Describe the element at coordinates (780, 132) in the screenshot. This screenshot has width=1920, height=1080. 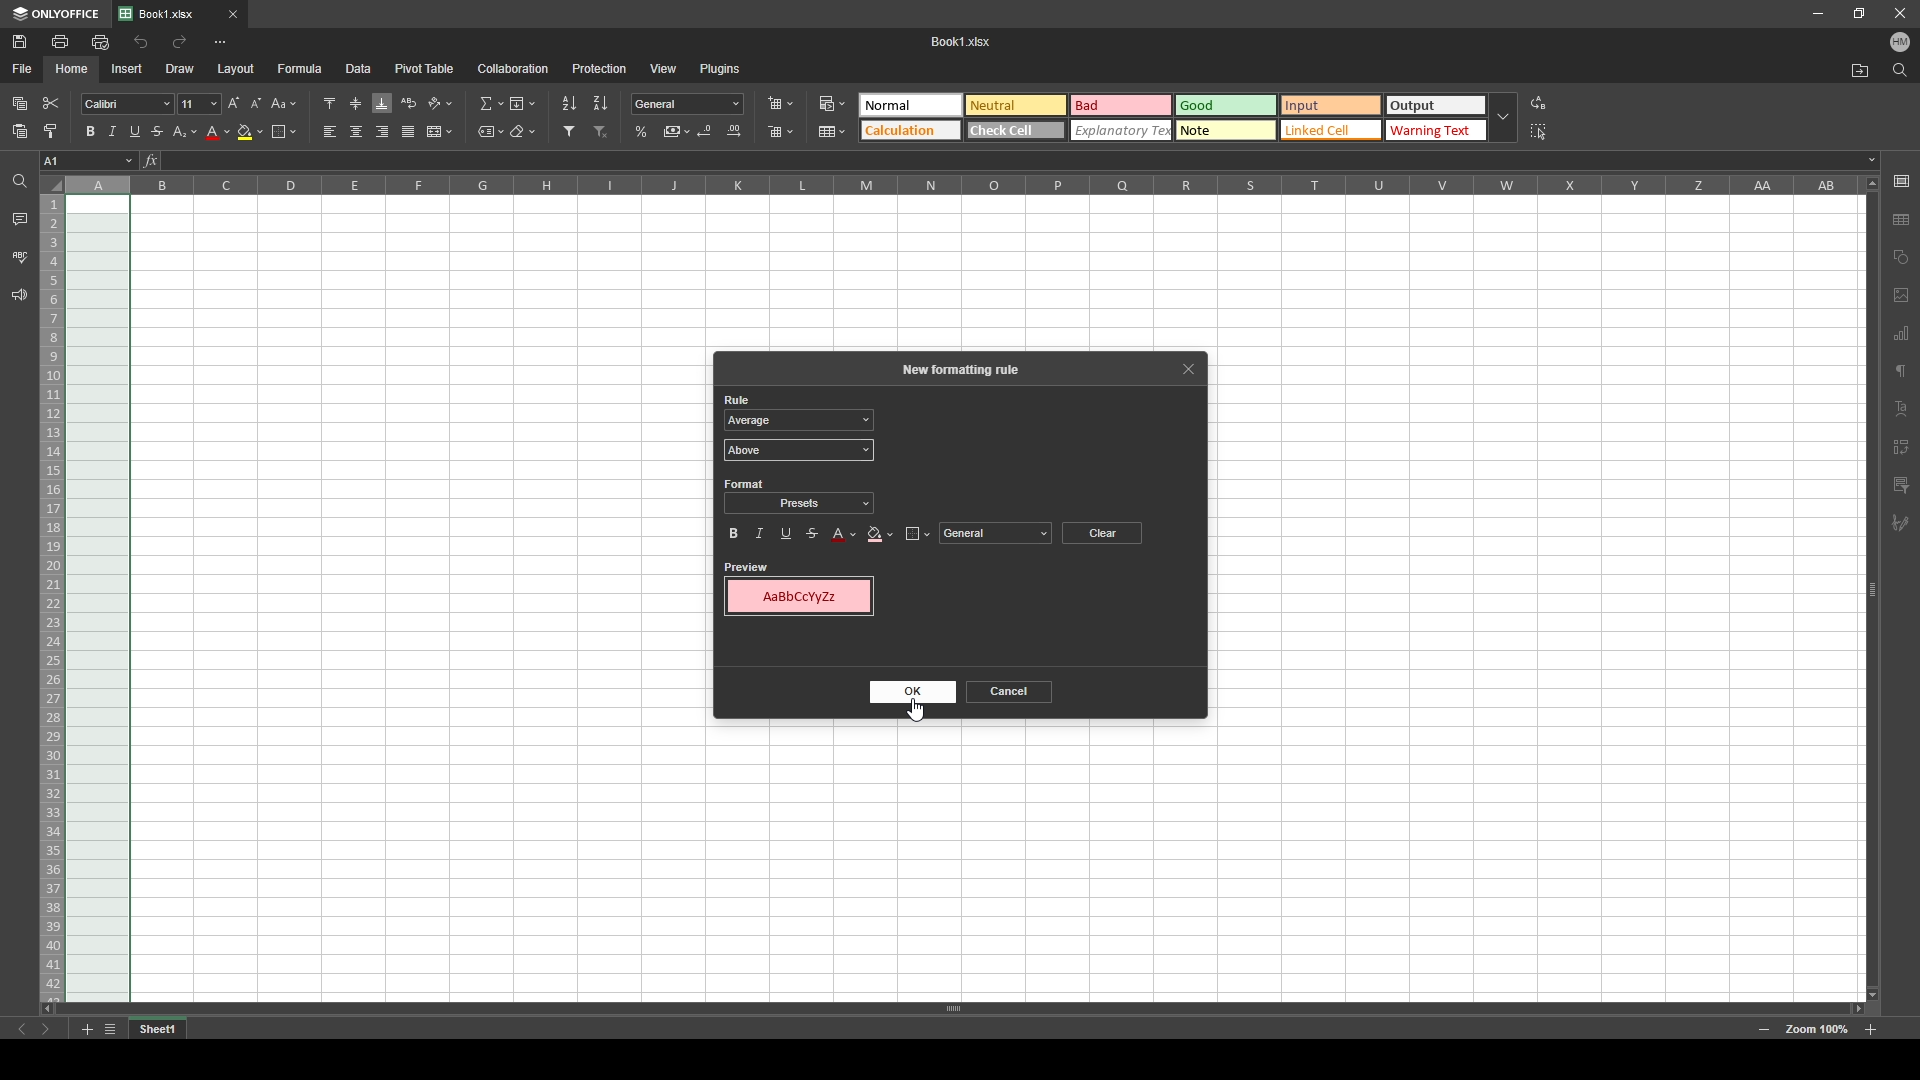
I see `delete cells` at that location.